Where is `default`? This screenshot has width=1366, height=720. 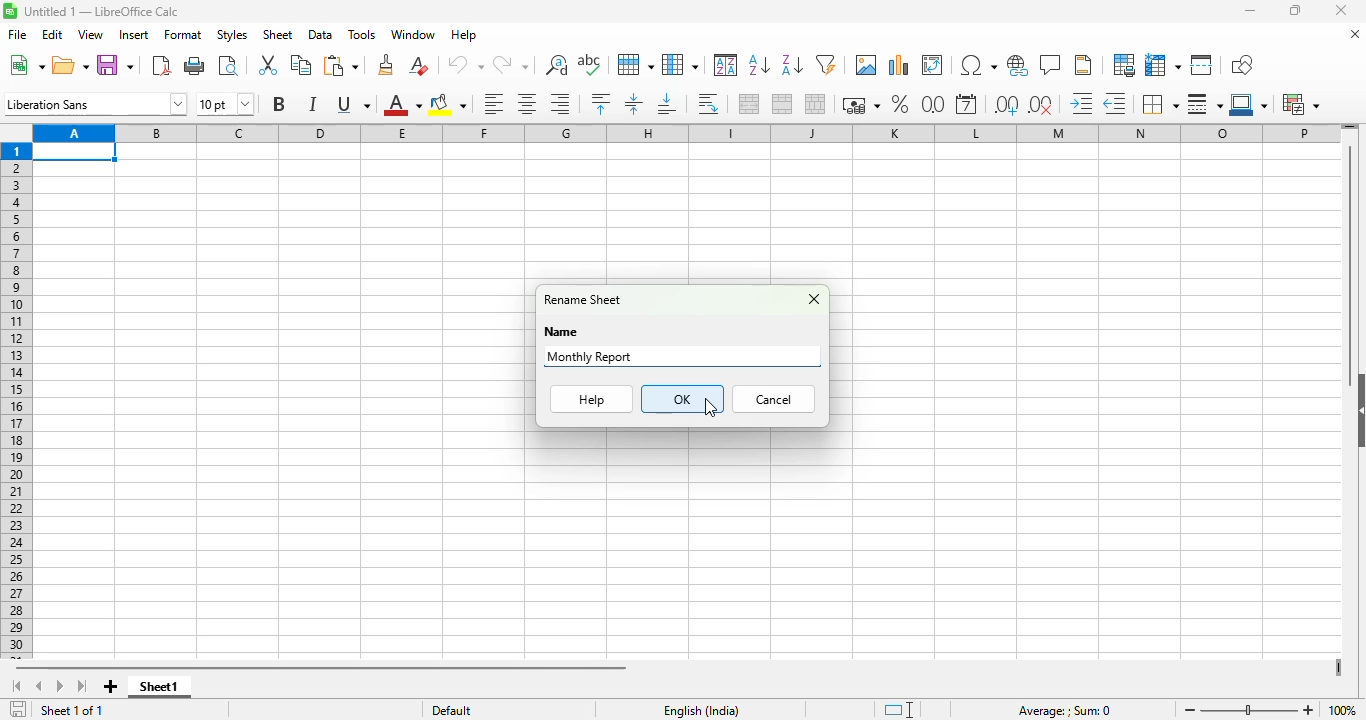
default is located at coordinates (452, 710).